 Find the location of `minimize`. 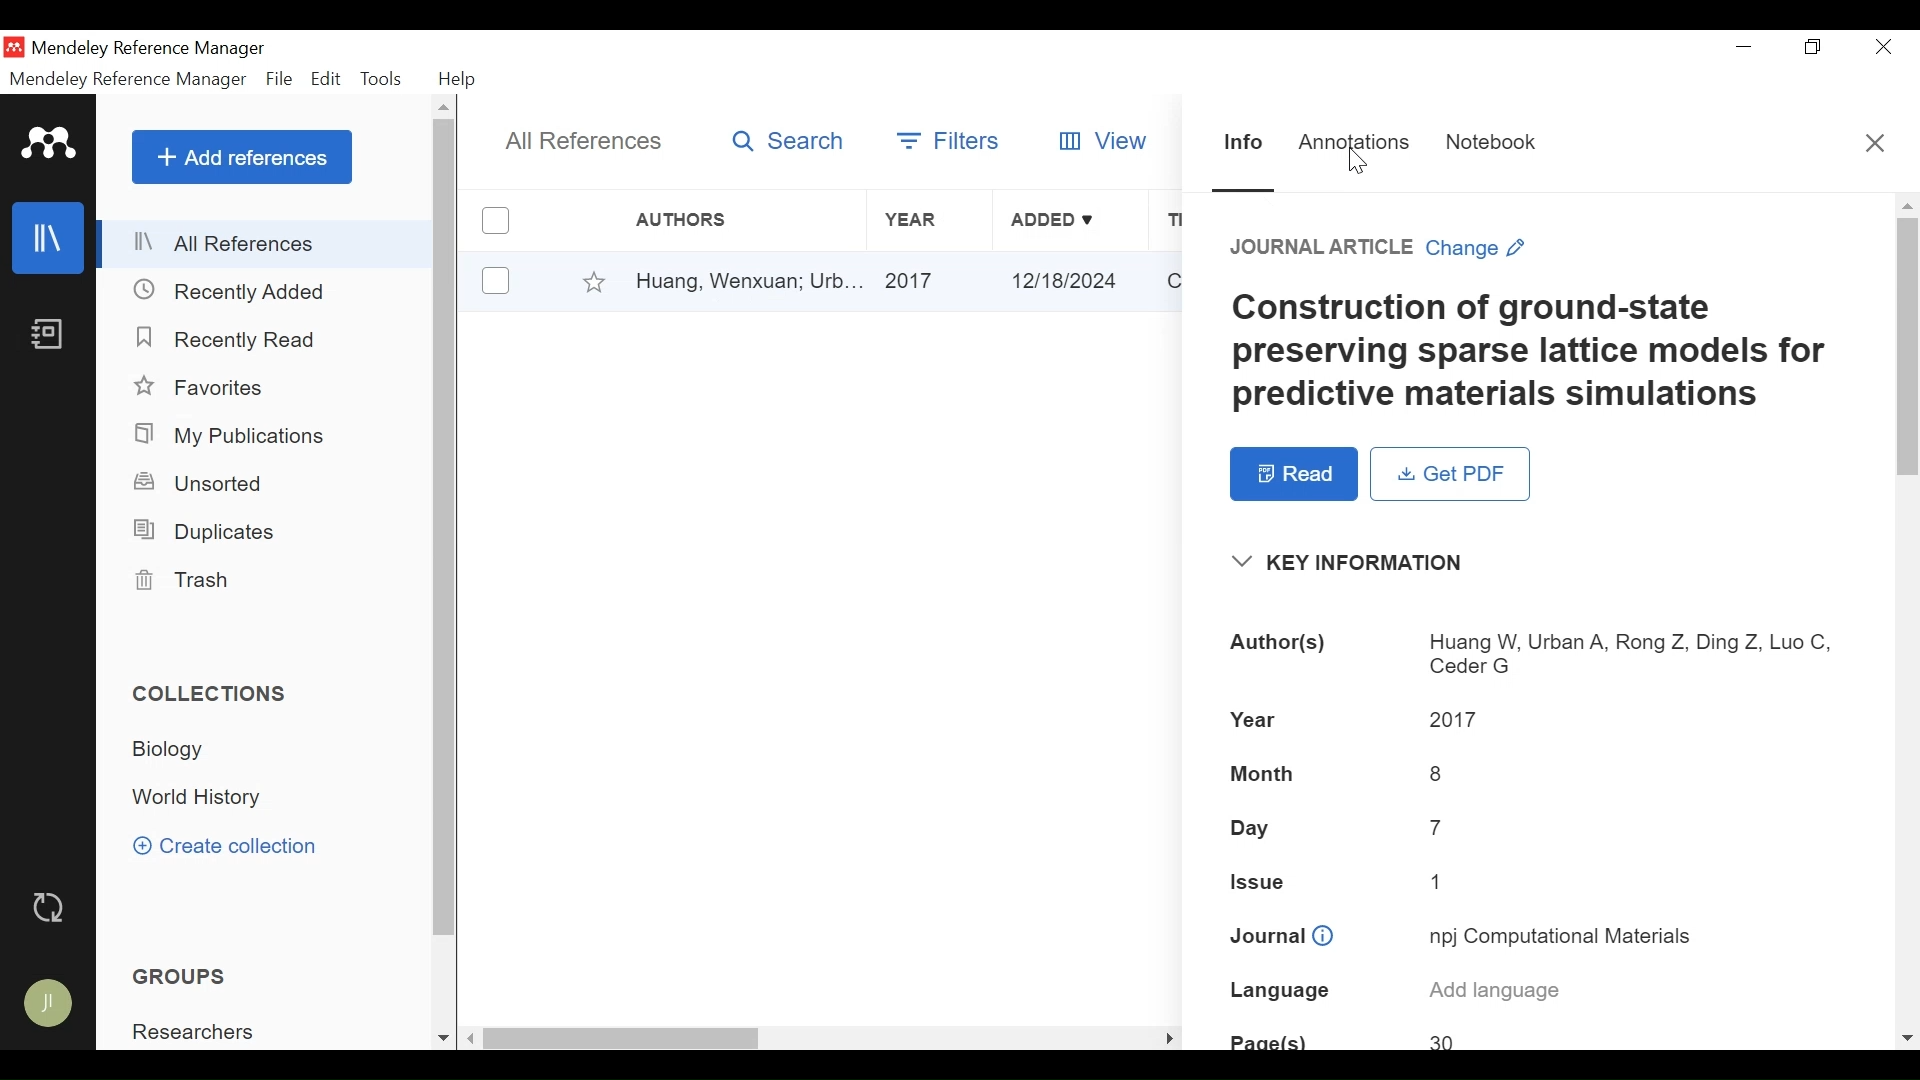

minimize is located at coordinates (1745, 48).